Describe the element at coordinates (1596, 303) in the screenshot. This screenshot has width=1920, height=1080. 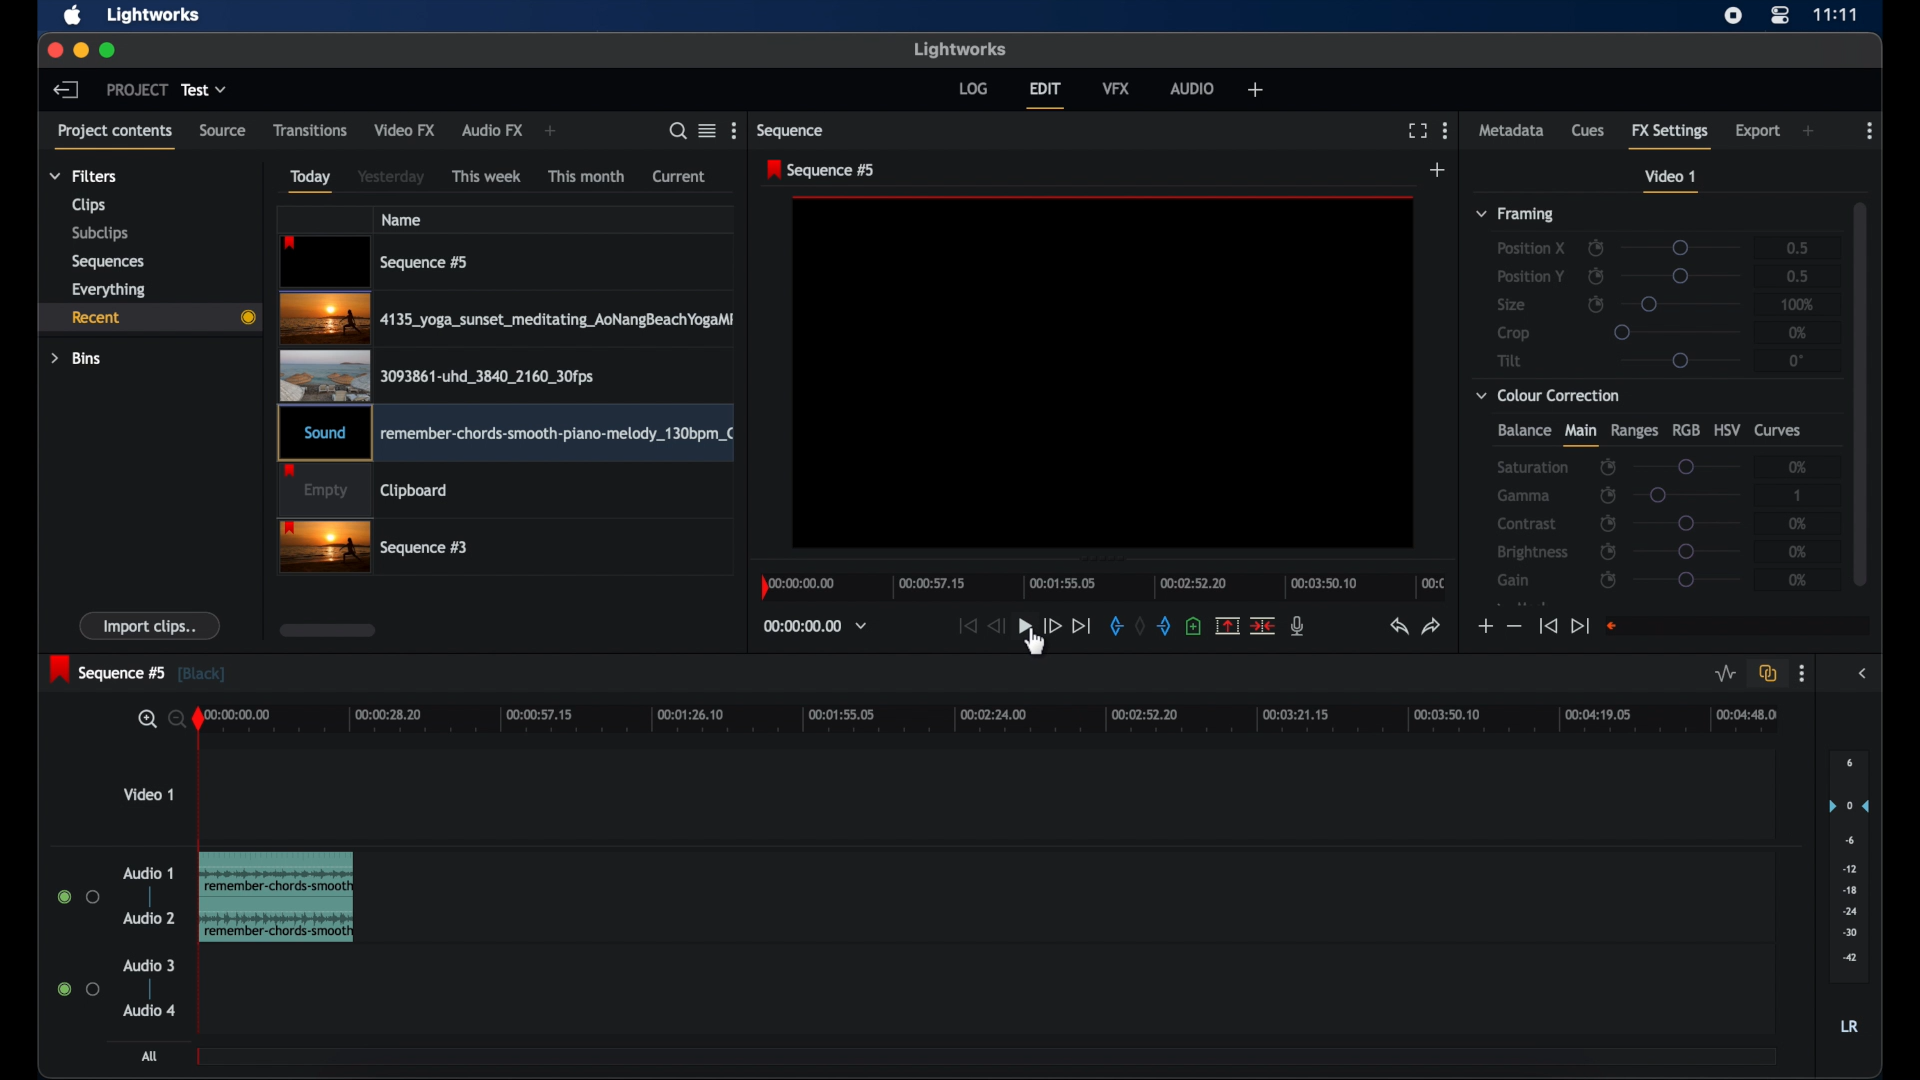
I see `enable/disable keyframe` at that location.